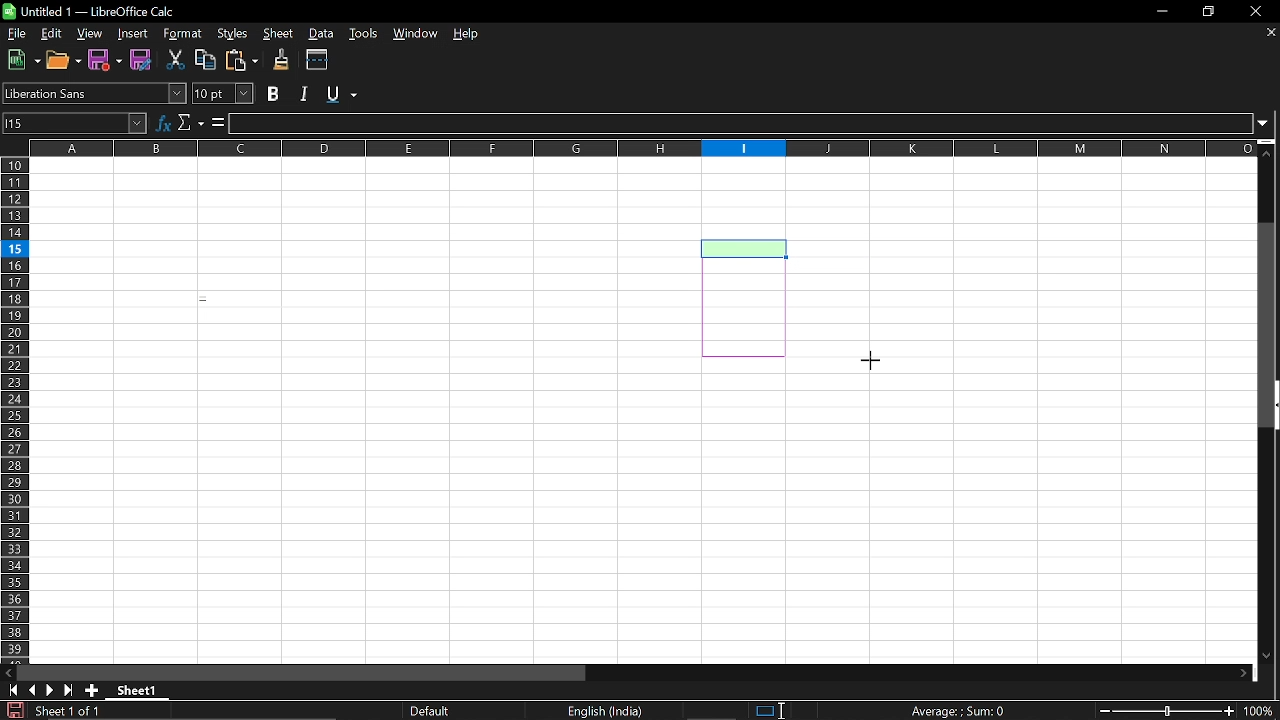 The height and width of the screenshot is (720, 1280). I want to click on Split wondows, so click(318, 60).